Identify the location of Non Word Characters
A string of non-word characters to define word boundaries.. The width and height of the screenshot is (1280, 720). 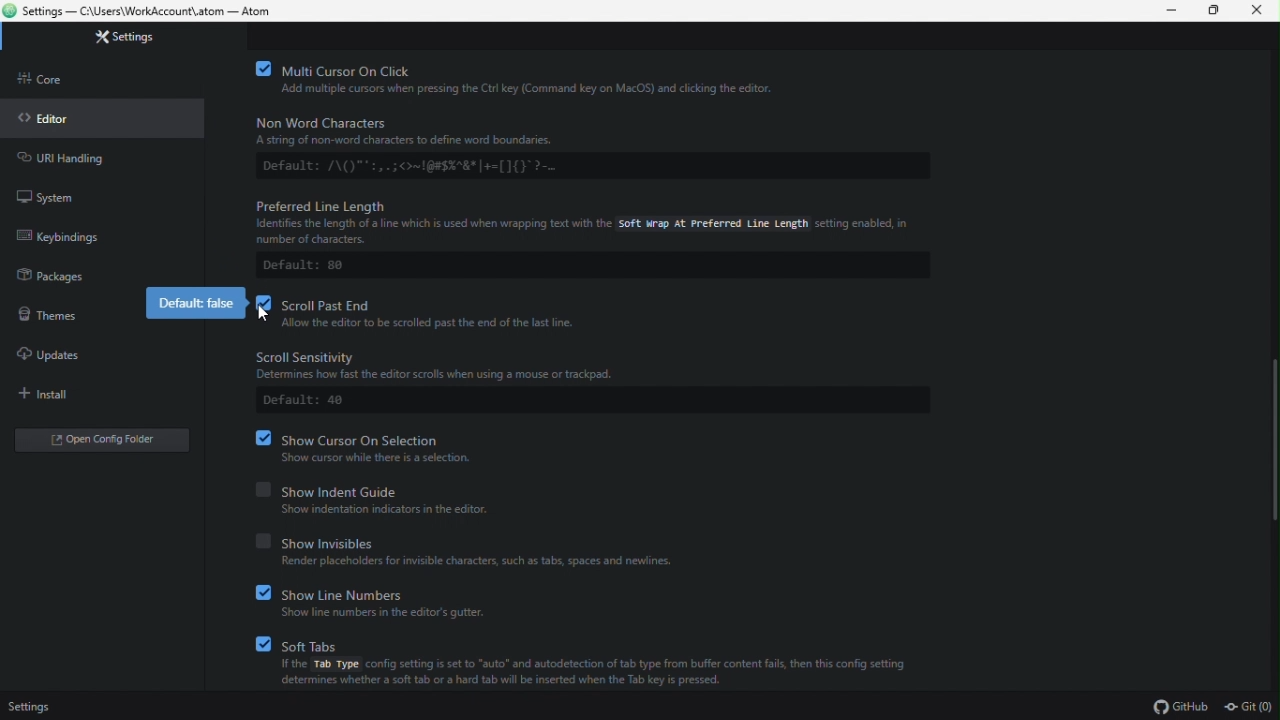
(448, 131).